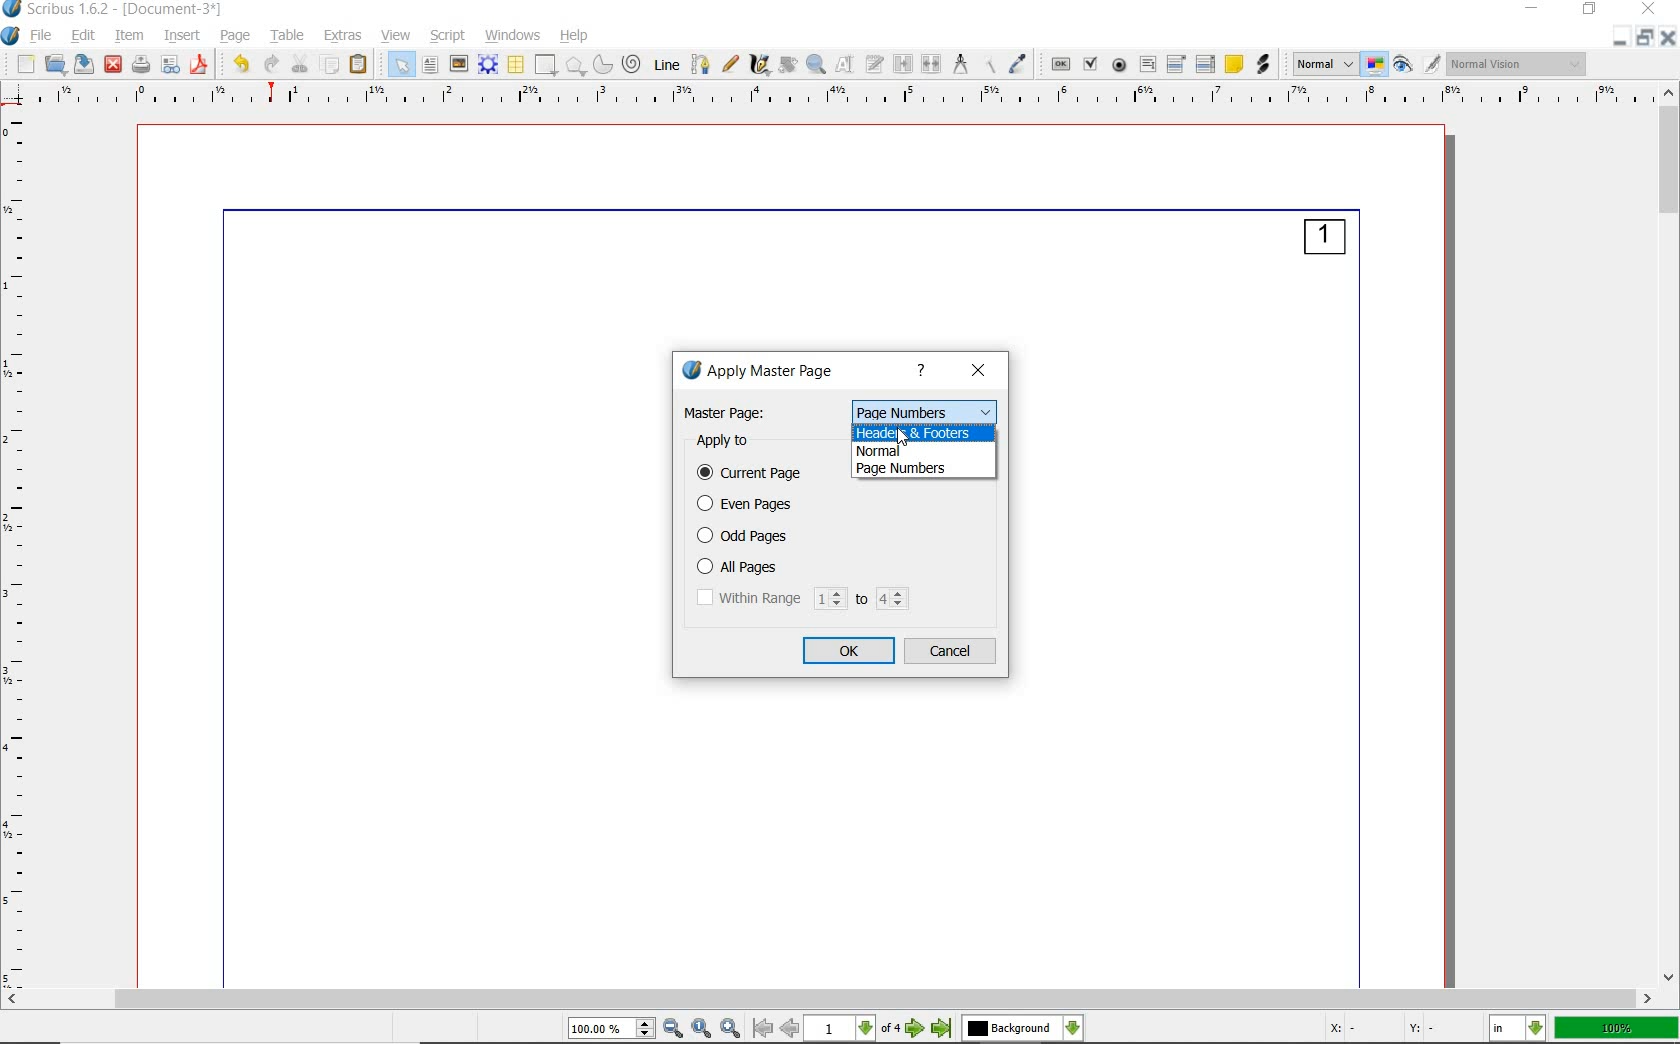 This screenshot has height=1044, width=1680. I want to click on extras, so click(345, 36).